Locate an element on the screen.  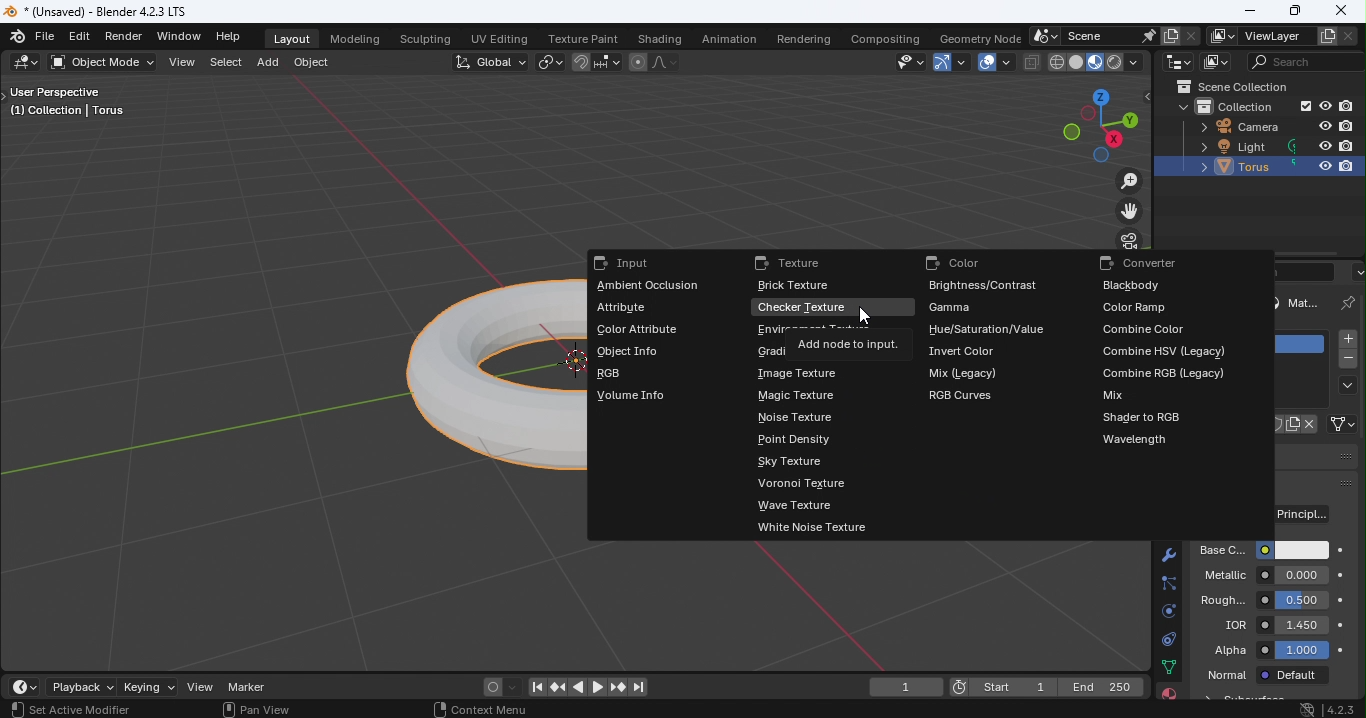
Animation is located at coordinates (730, 37).